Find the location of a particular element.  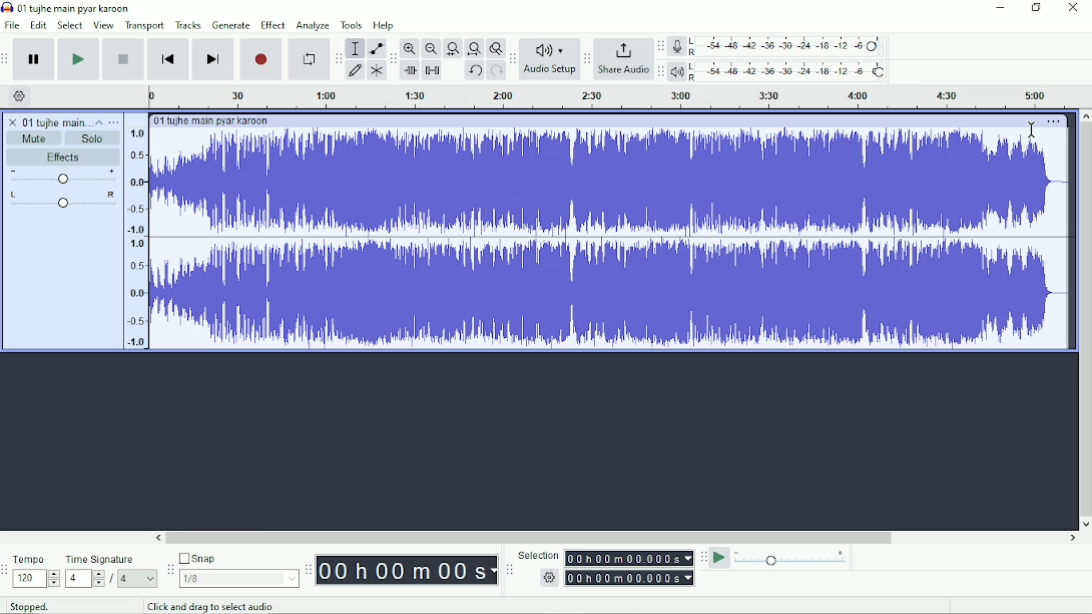

Audacity snapping toolbar is located at coordinates (170, 569).